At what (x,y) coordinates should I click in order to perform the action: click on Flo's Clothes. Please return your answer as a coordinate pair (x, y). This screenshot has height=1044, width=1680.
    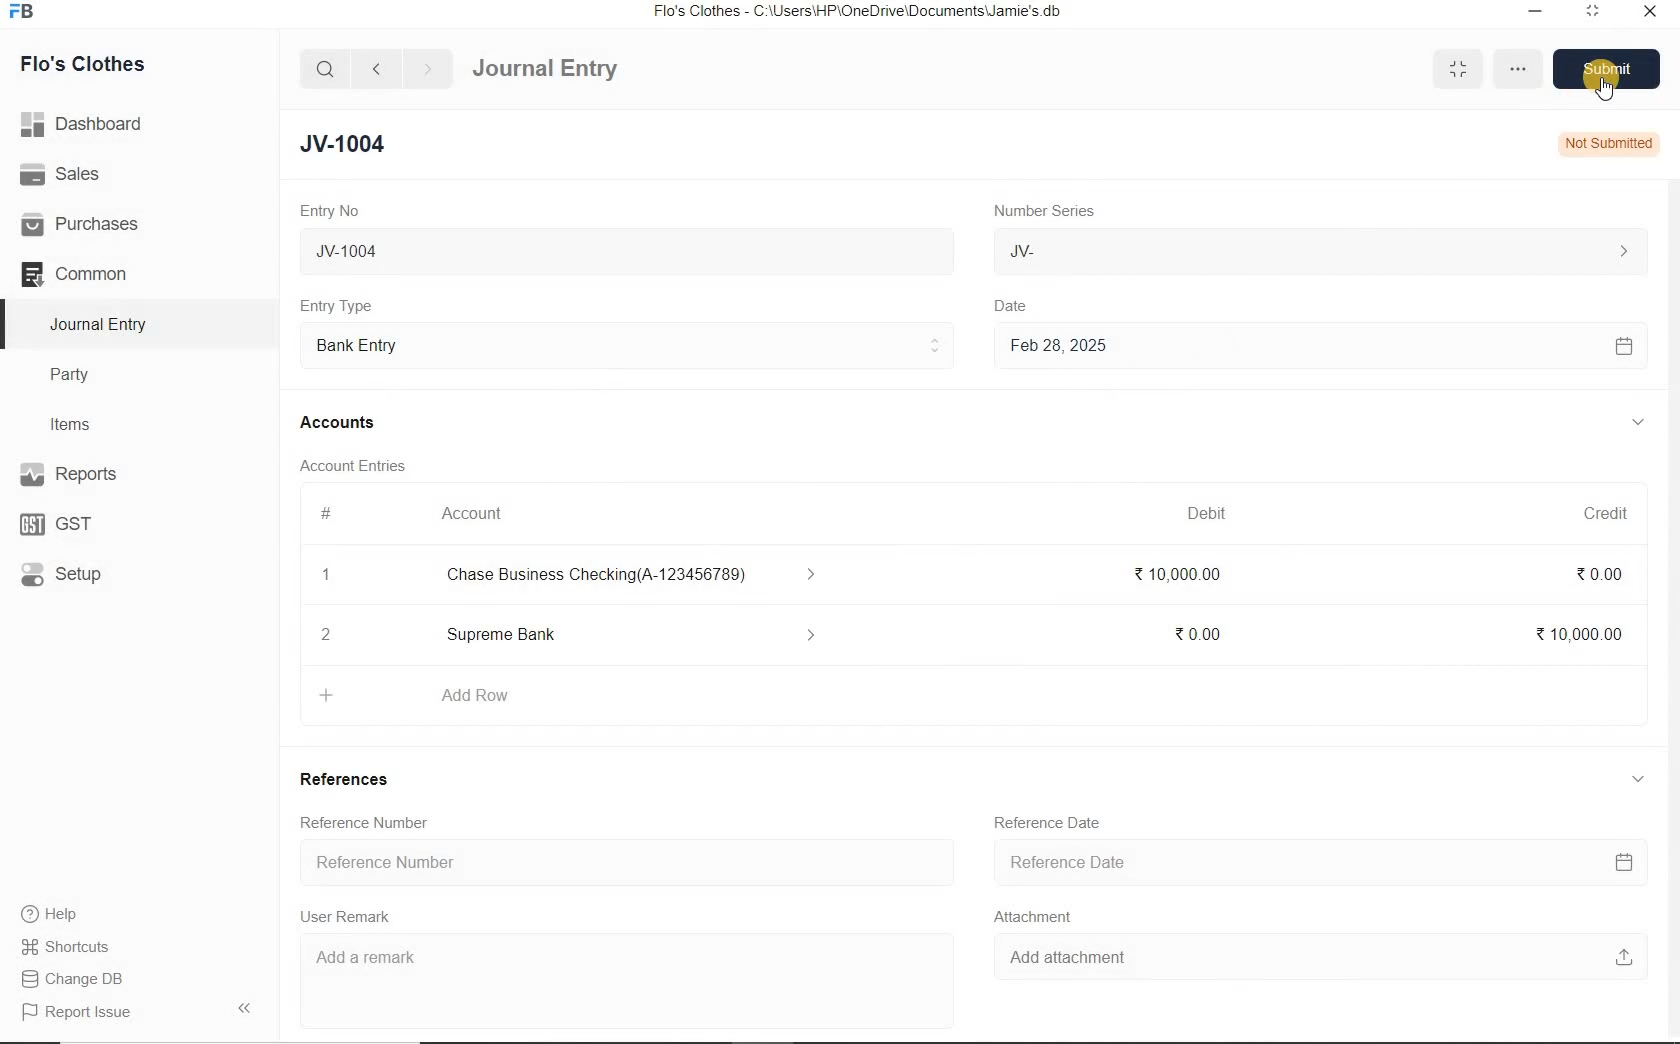
    Looking at the image, I should click on (98, 64).